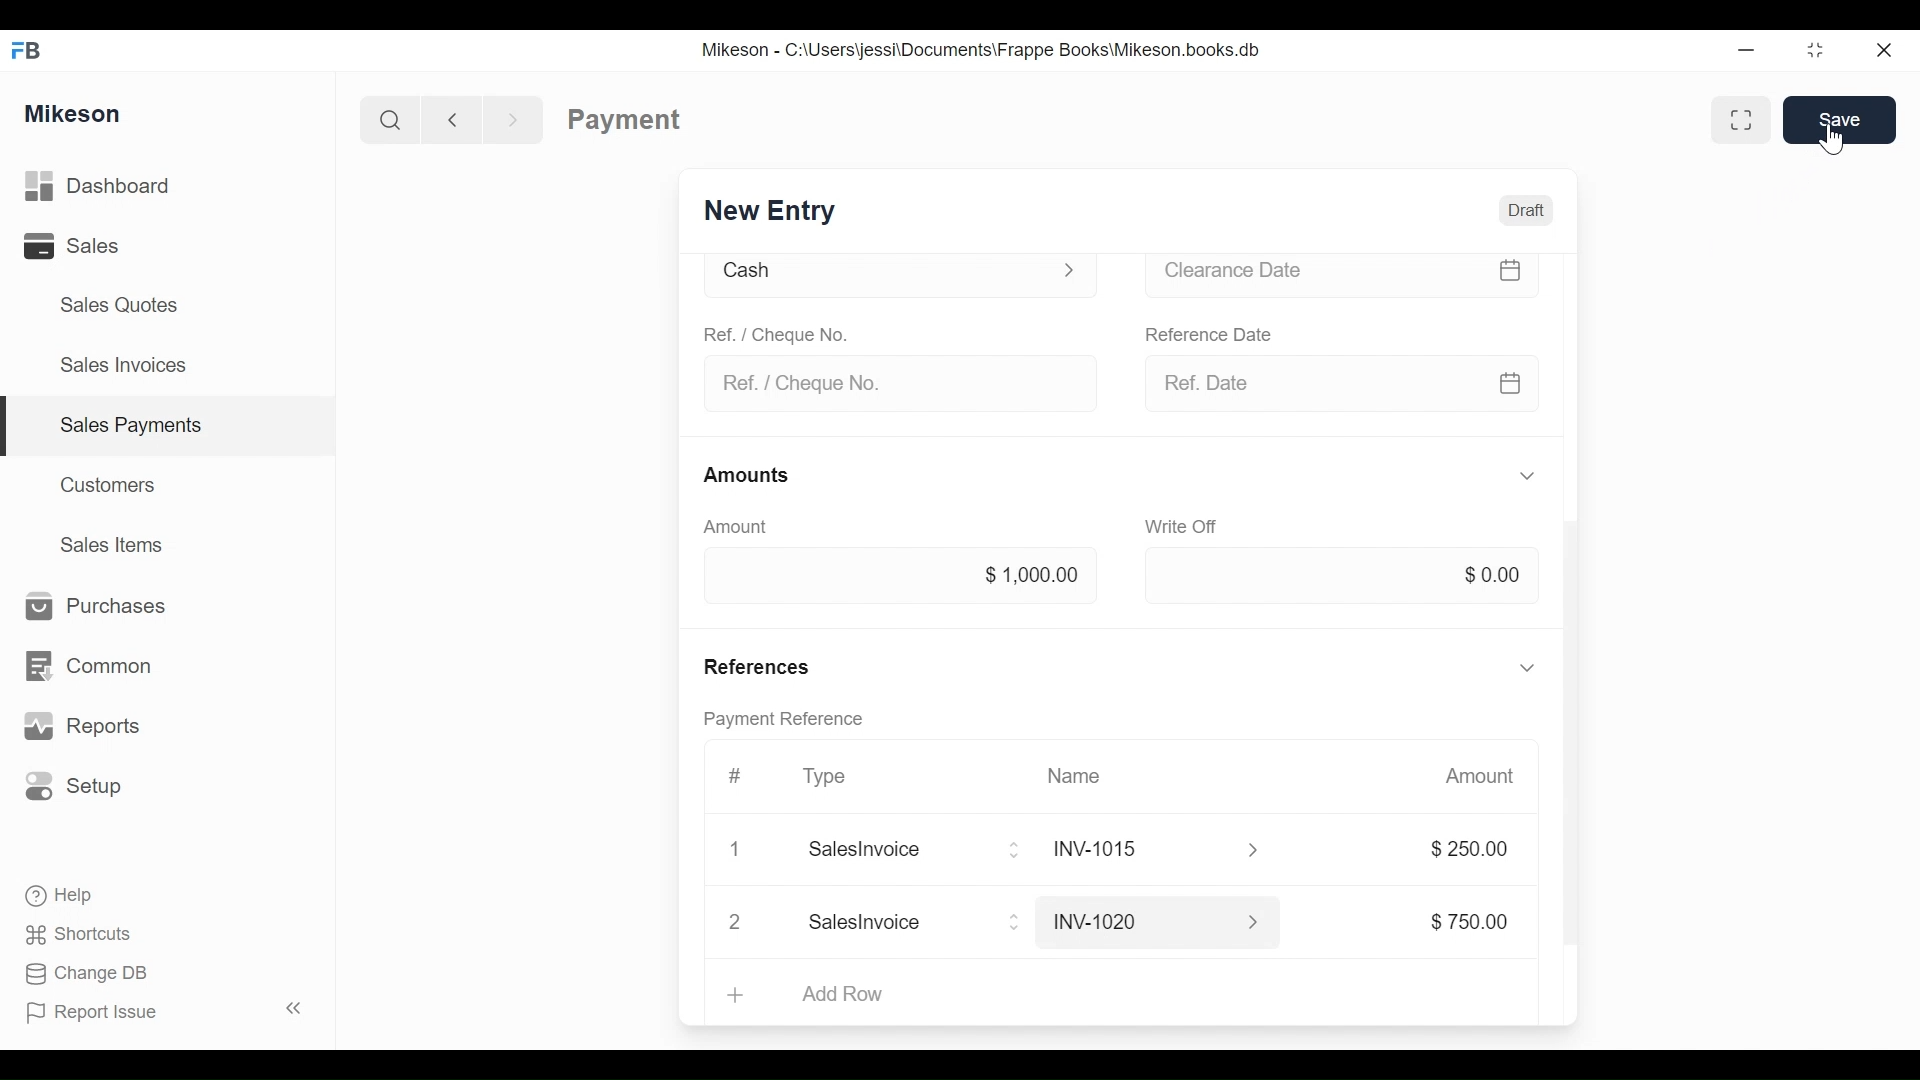 The height and width of the screenshot is (1080, 1920). I want to click on Shortcuts, so click(87, 929).